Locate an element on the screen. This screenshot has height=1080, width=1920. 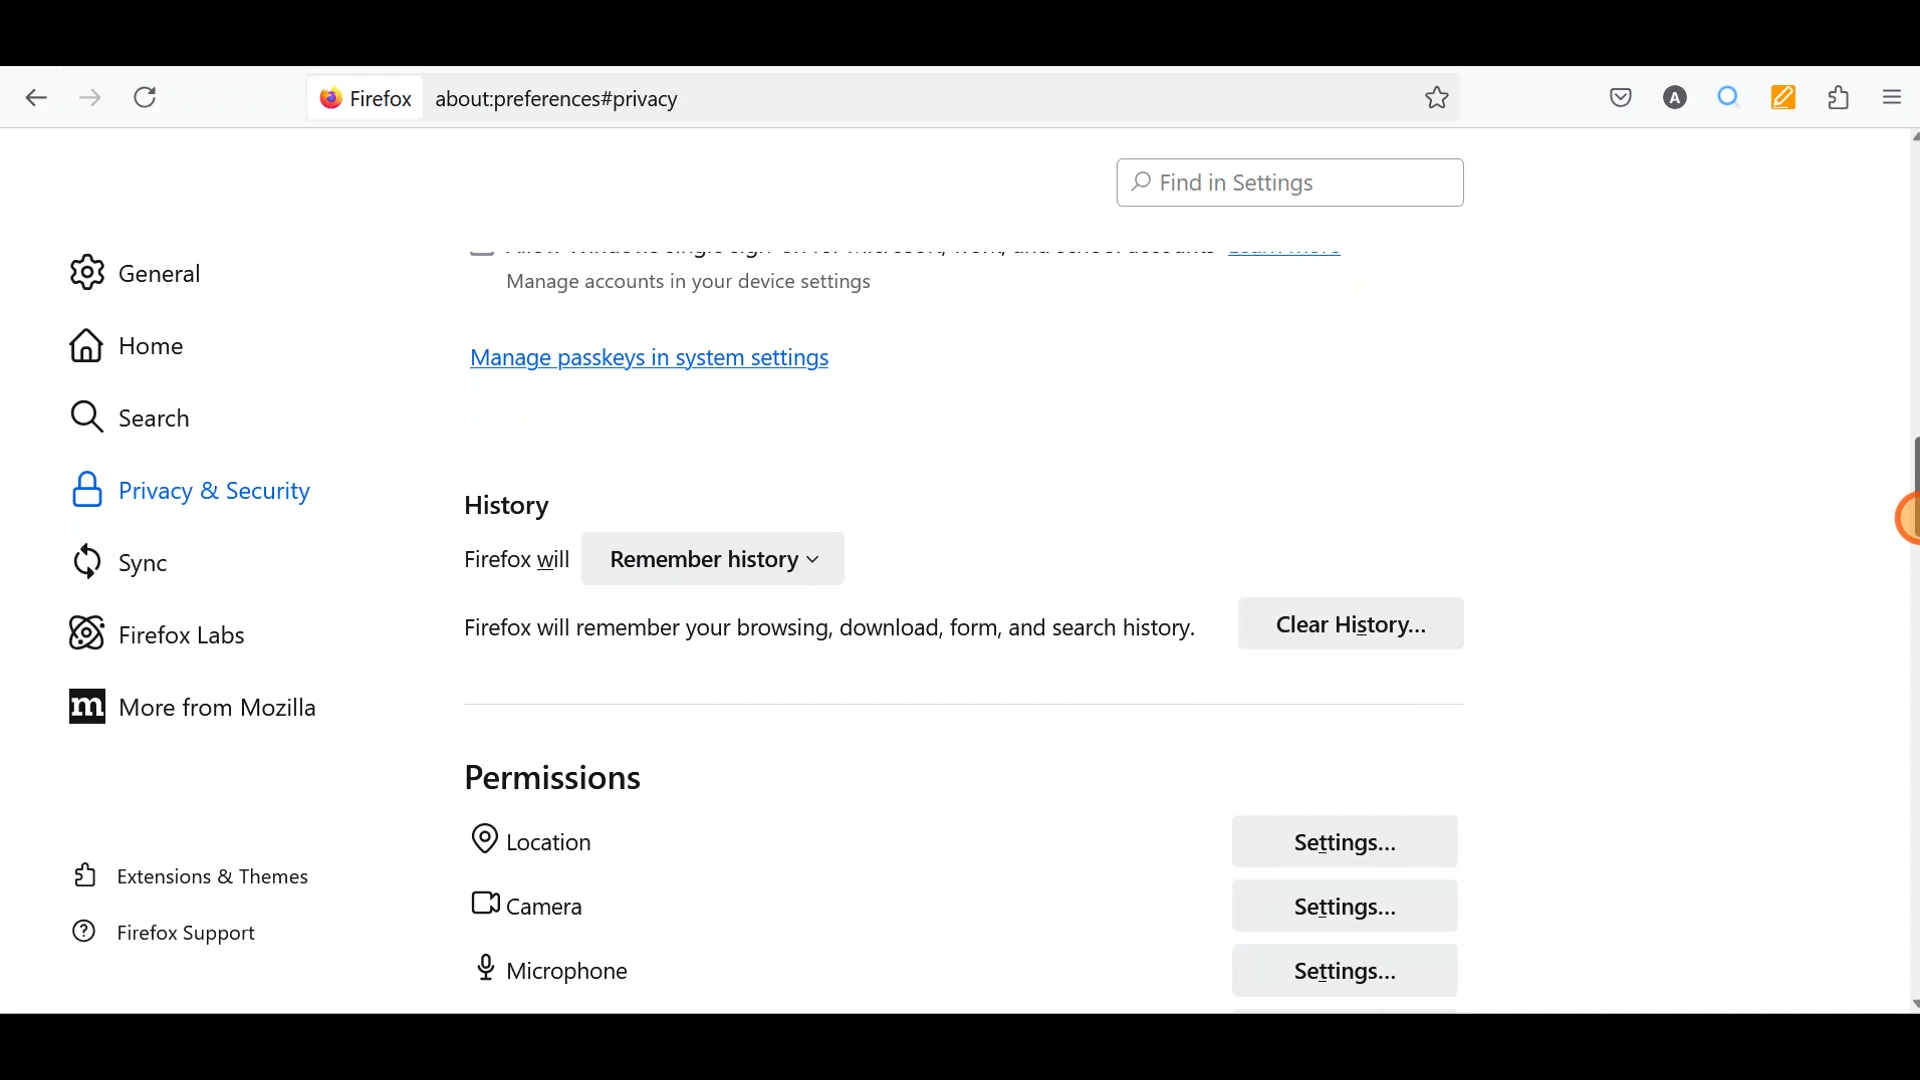
Firefox support is located at coordinates (190, 942).